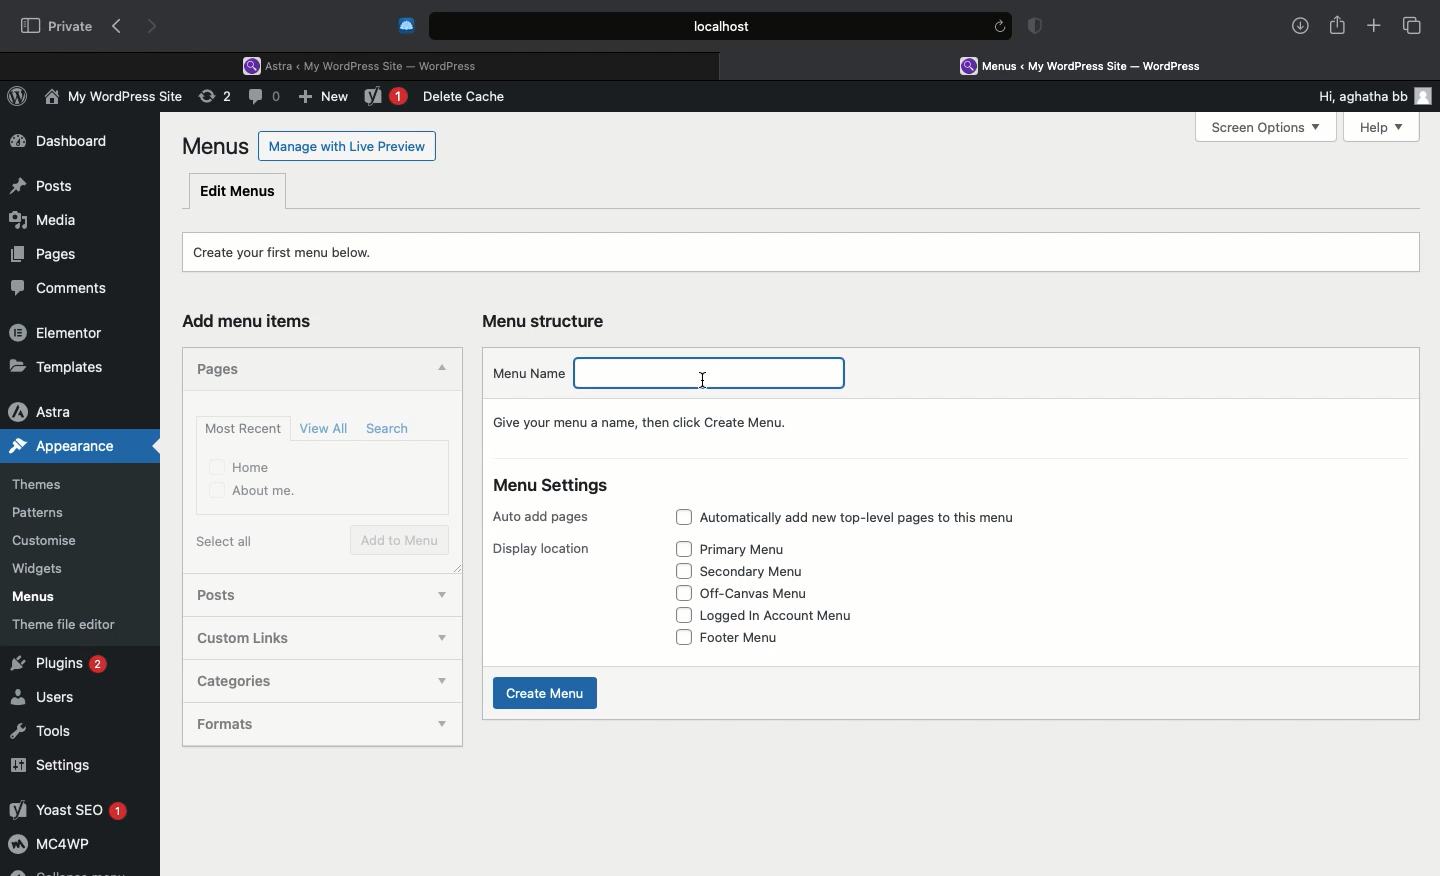 This screenshot has height=876, width=1440. What do you see at coordinates (757, 637) in the screenshot?
I see `Footer menu` at bounding box center [757, 637].